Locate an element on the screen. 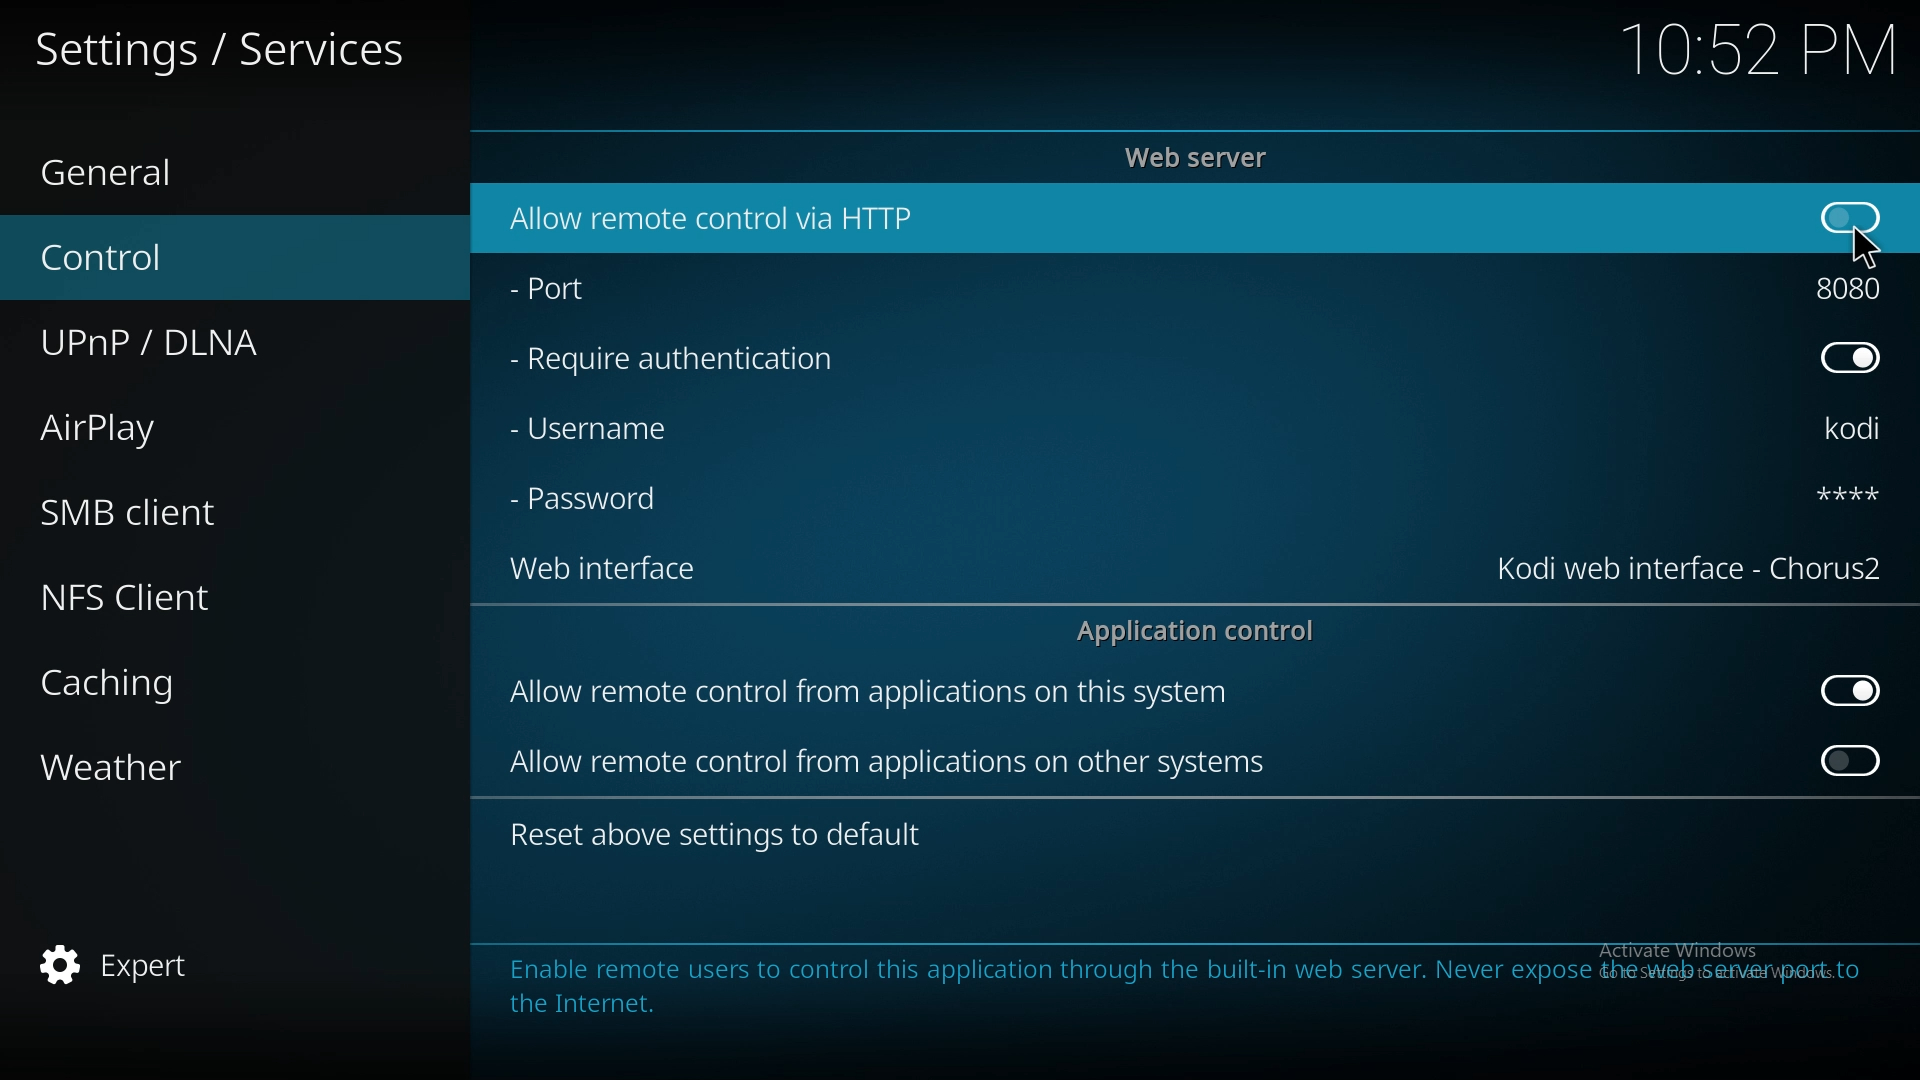  allow remote control from apps on this system is located at coordinates (872, 696).